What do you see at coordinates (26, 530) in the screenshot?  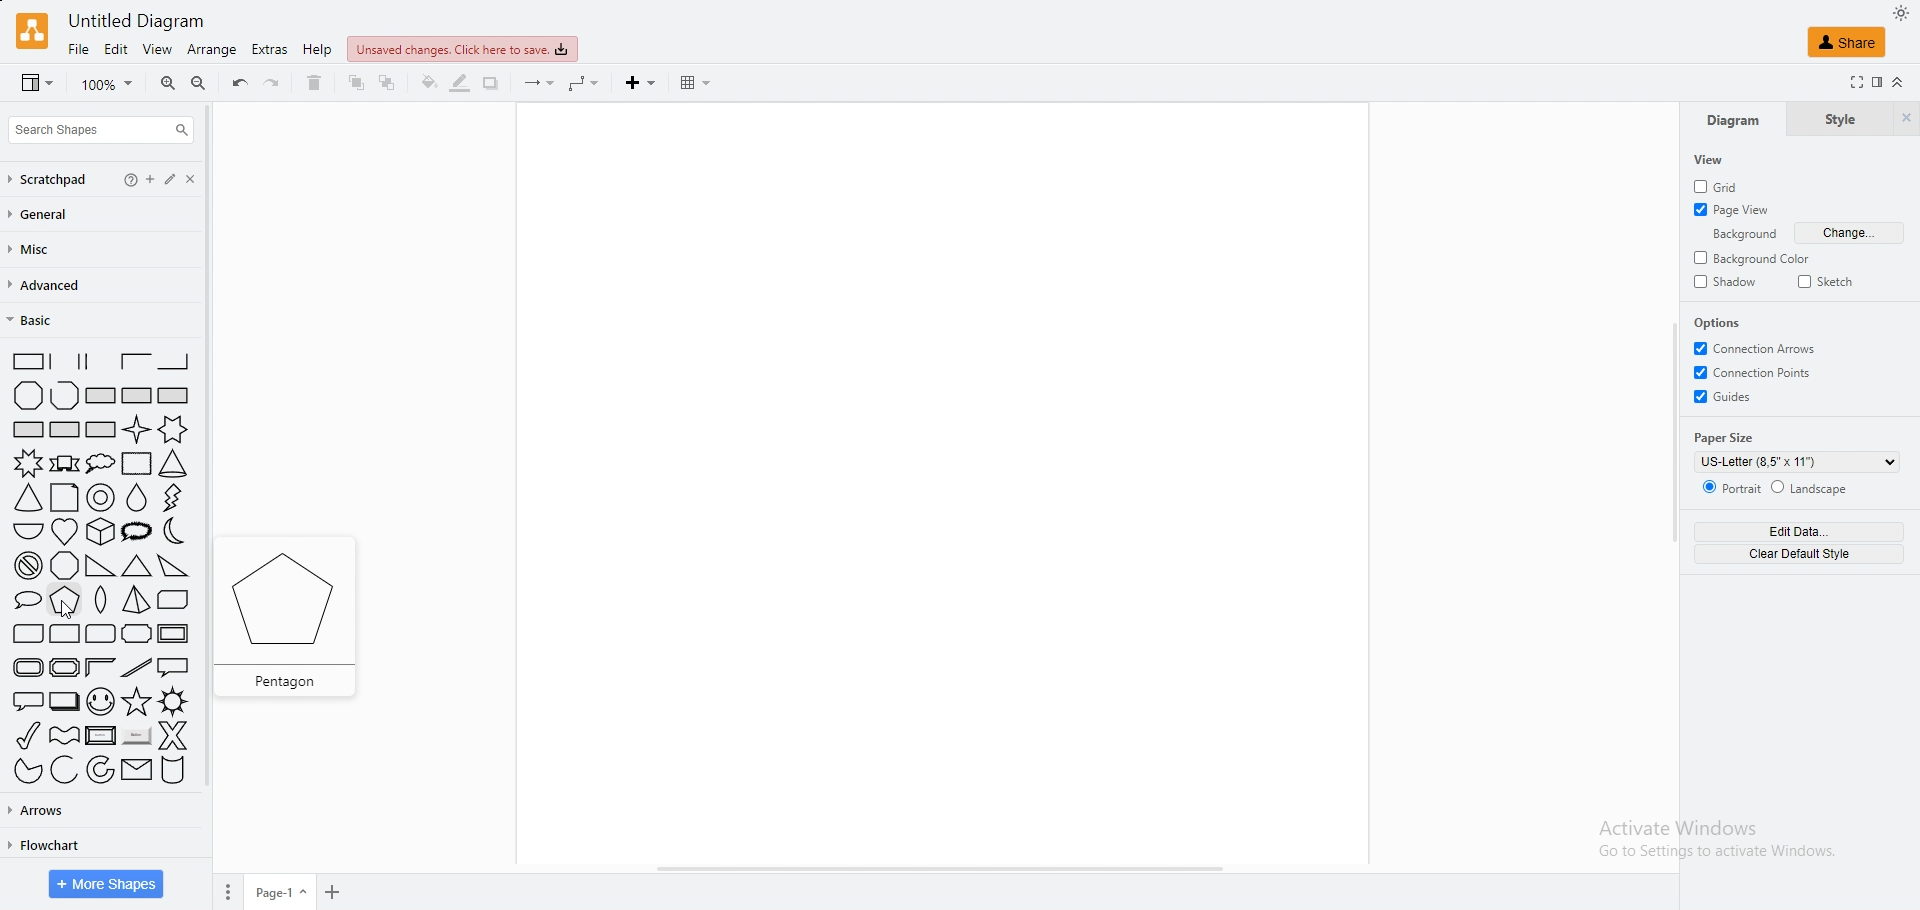 I see `half circle` at bounding box center [26, 530].